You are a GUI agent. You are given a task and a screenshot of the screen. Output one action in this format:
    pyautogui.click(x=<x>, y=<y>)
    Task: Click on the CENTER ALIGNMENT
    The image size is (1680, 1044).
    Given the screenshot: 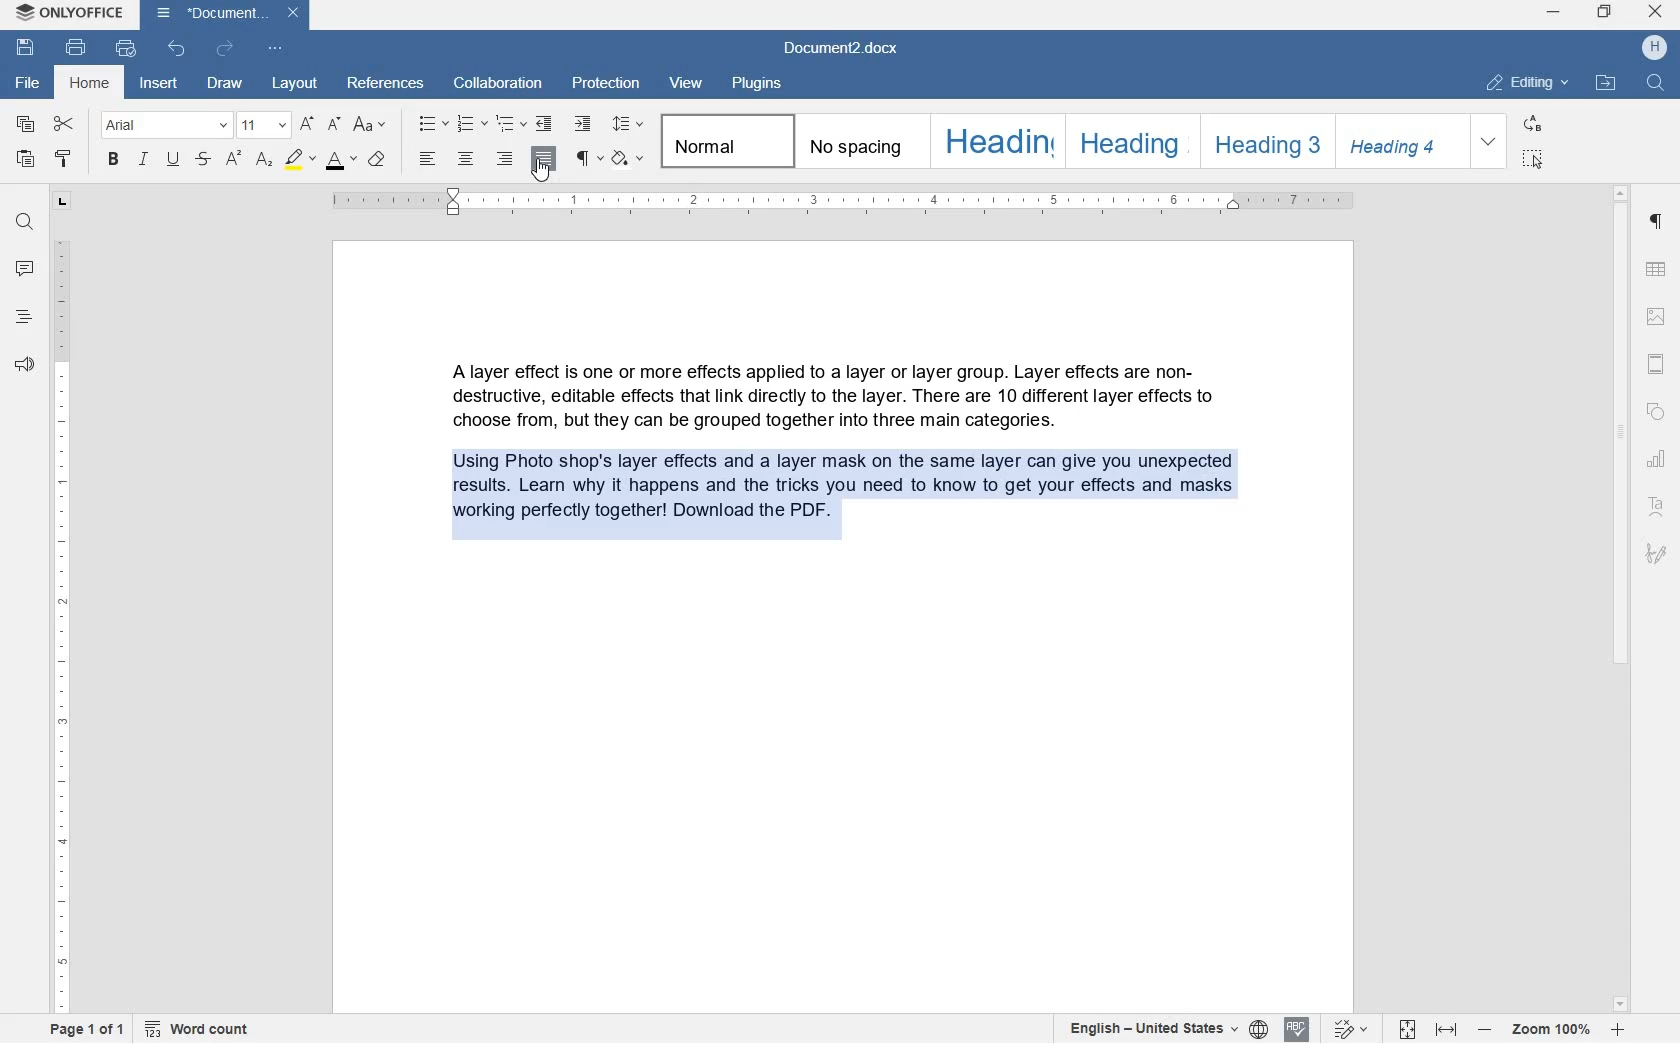 What is the action you would take?
    pyautogui.click(x=467, y=159)
    